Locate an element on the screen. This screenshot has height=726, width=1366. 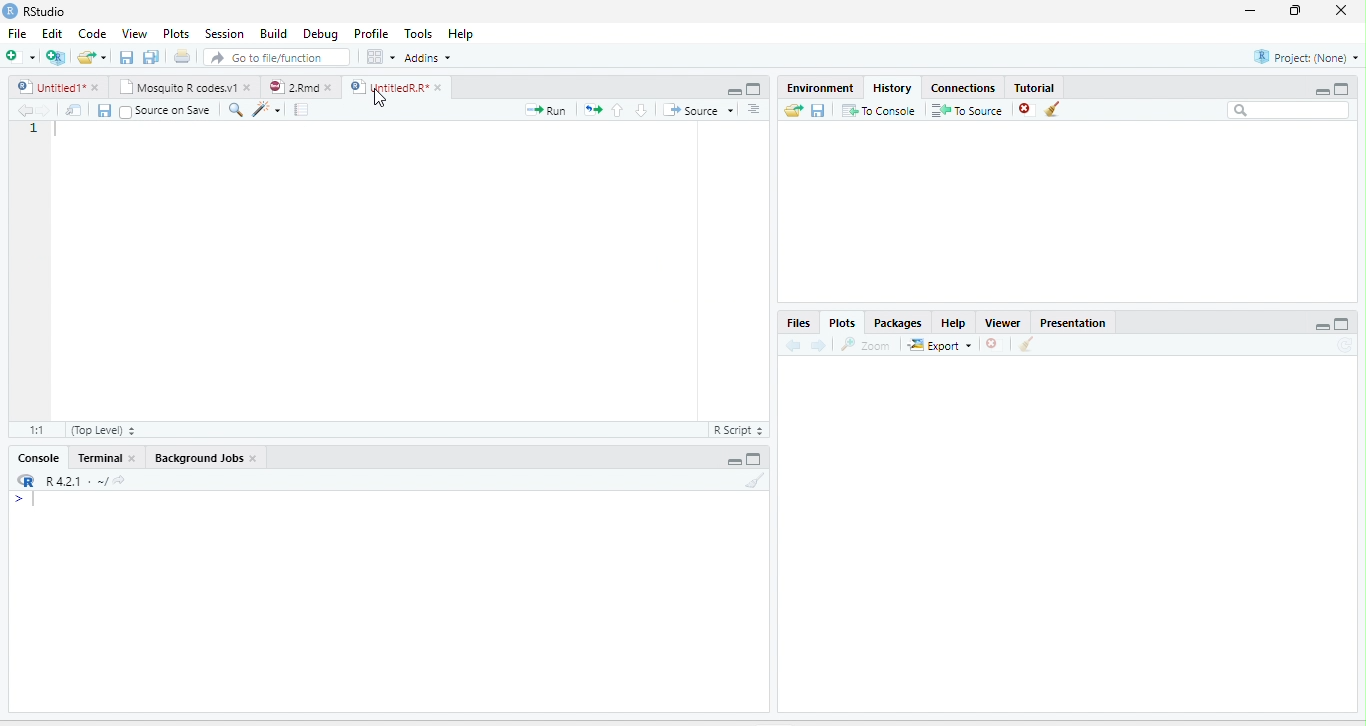
Project: (None) is located at coordinates (1304, 57).